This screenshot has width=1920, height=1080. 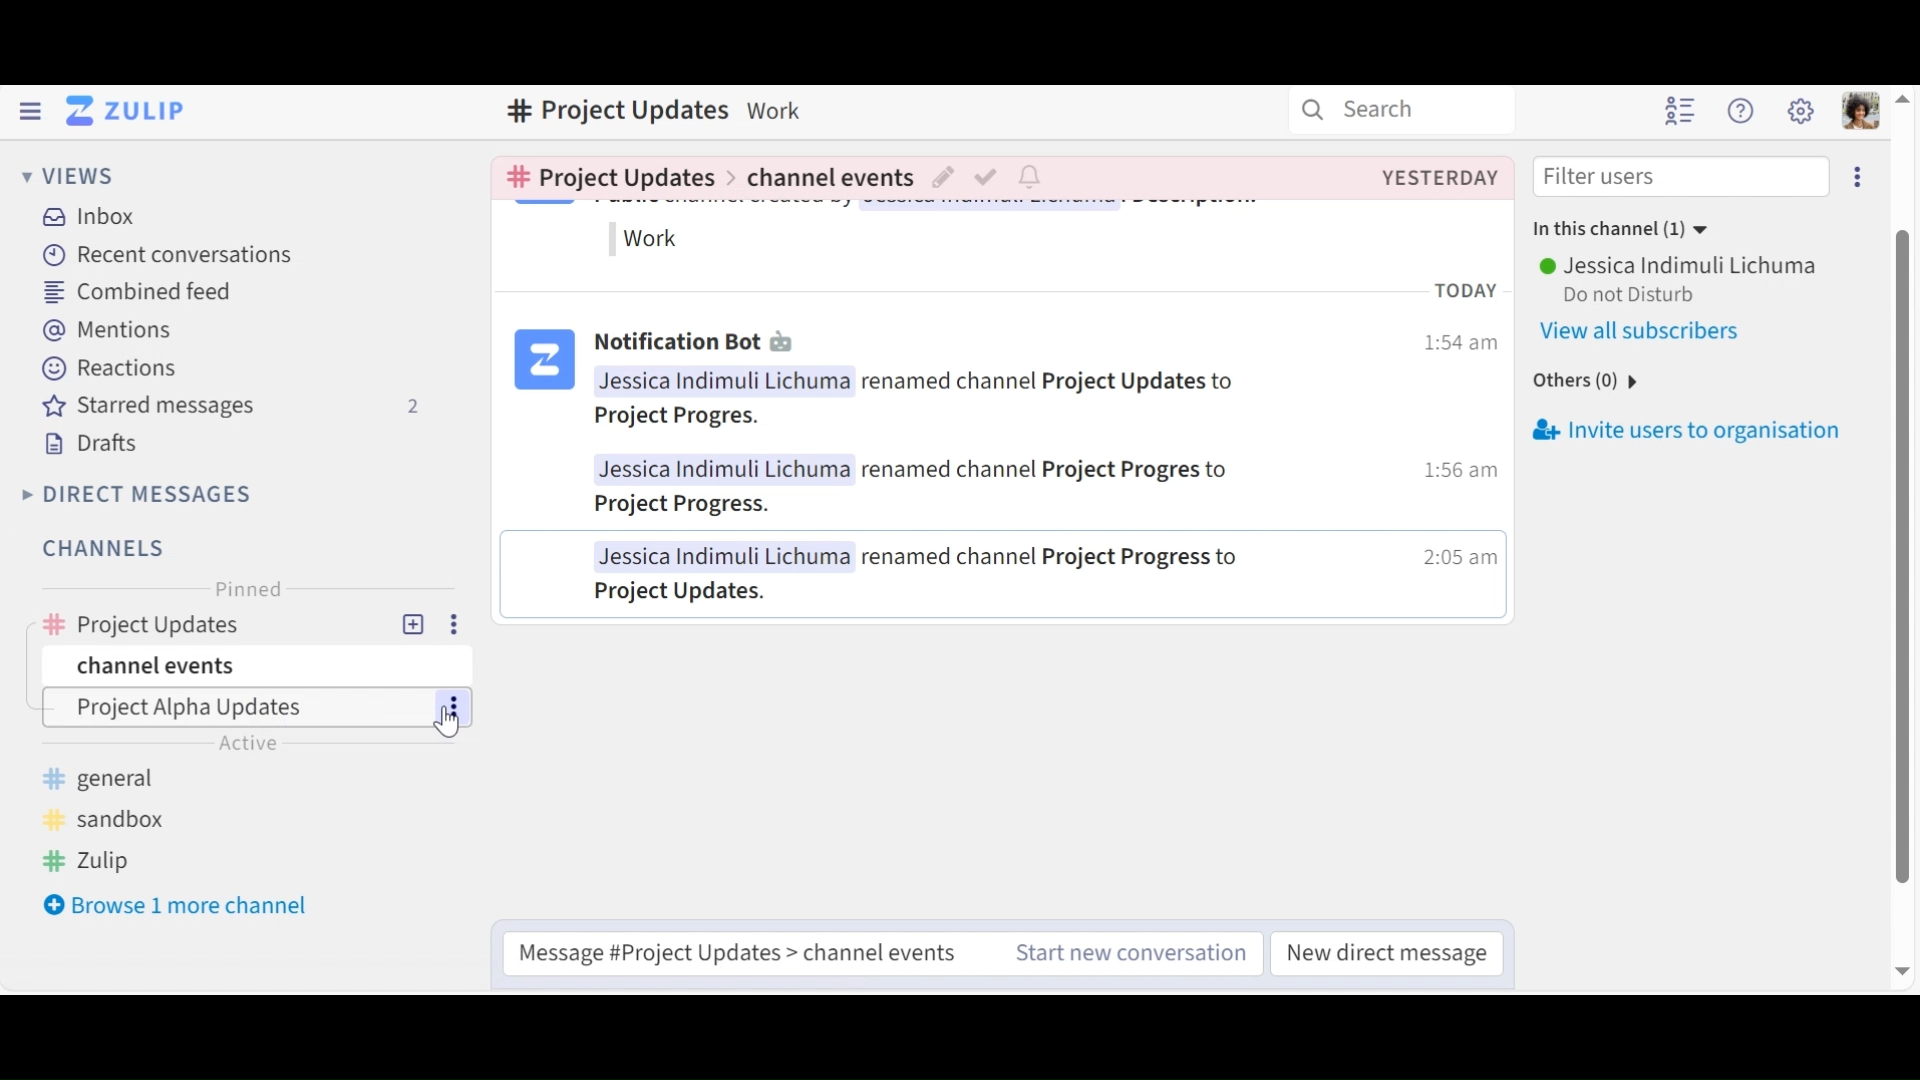 I want to click on Reactions, so click(x=109, y=366).